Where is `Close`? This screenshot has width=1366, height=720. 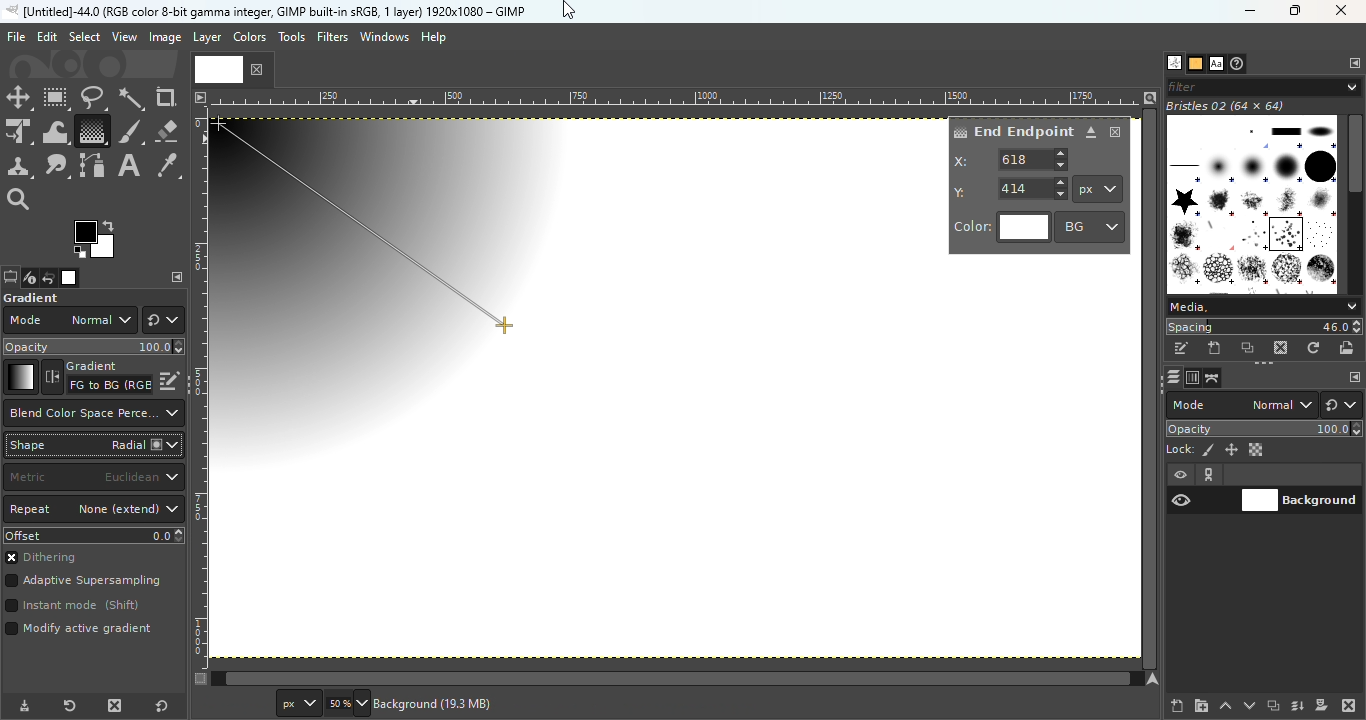
Close is located at coordinates (1116, 132).